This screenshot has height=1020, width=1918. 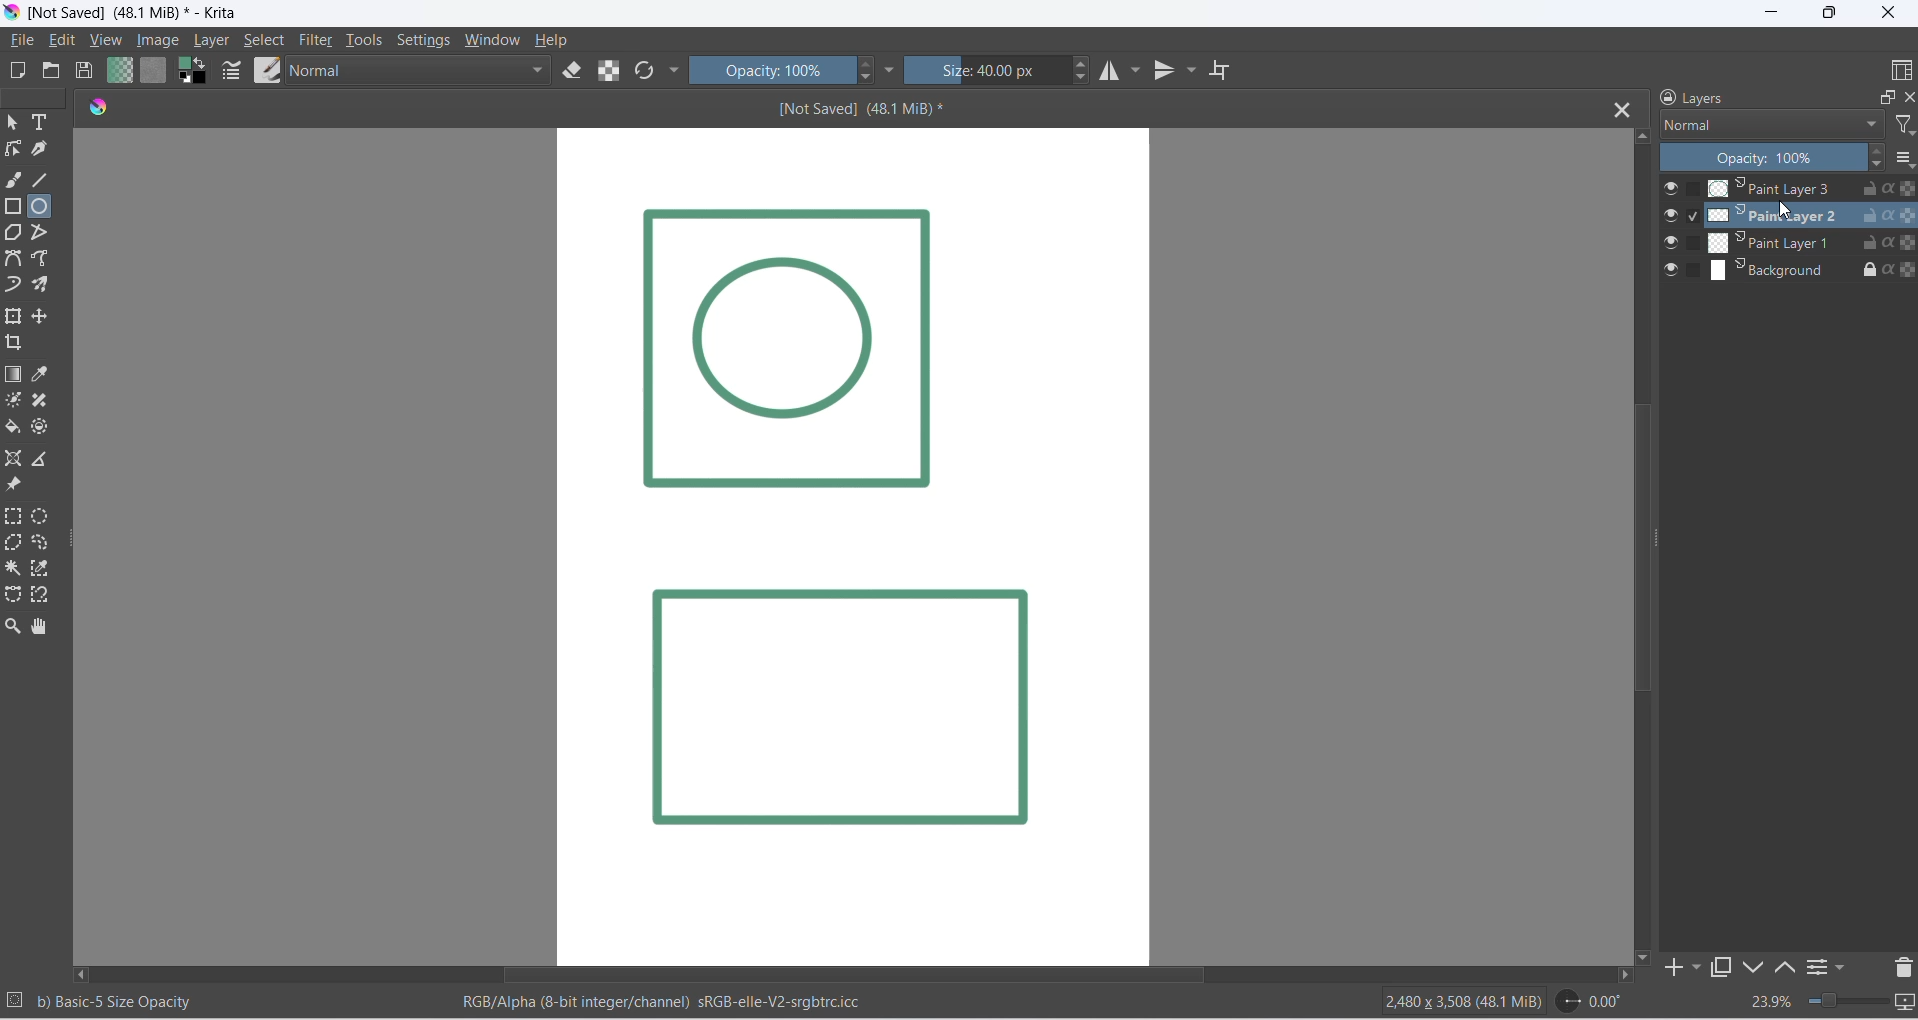 What do you see at coordinates (14, 459) in the screenshot?
I see `assistant tool` at bounding box center [14, 459].